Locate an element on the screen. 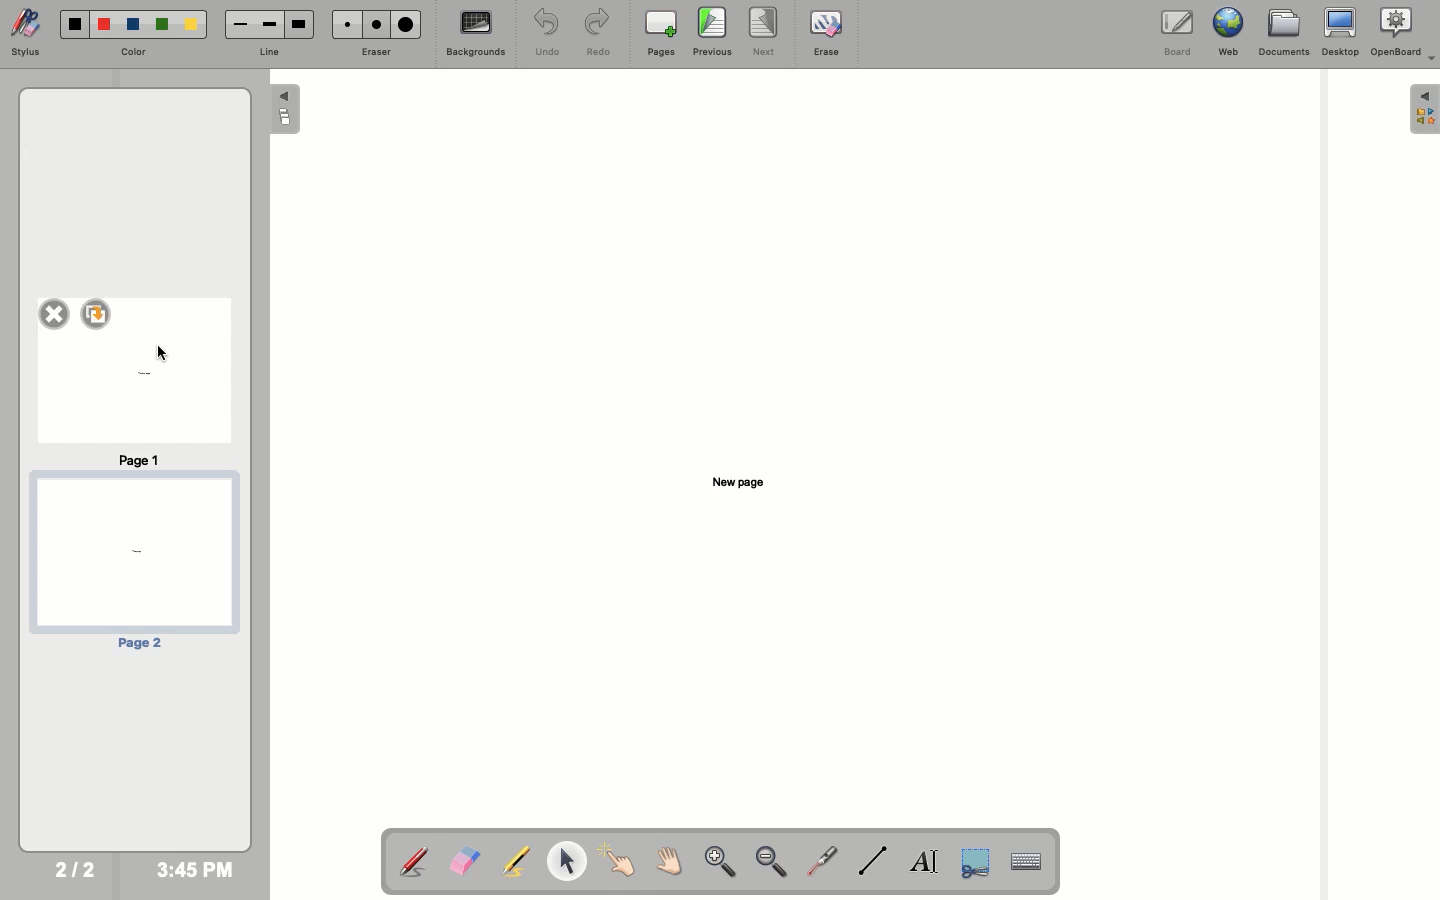 The width and height of the screenshot is (1440, 900). Zoom out is located at coordinates (772, 863).